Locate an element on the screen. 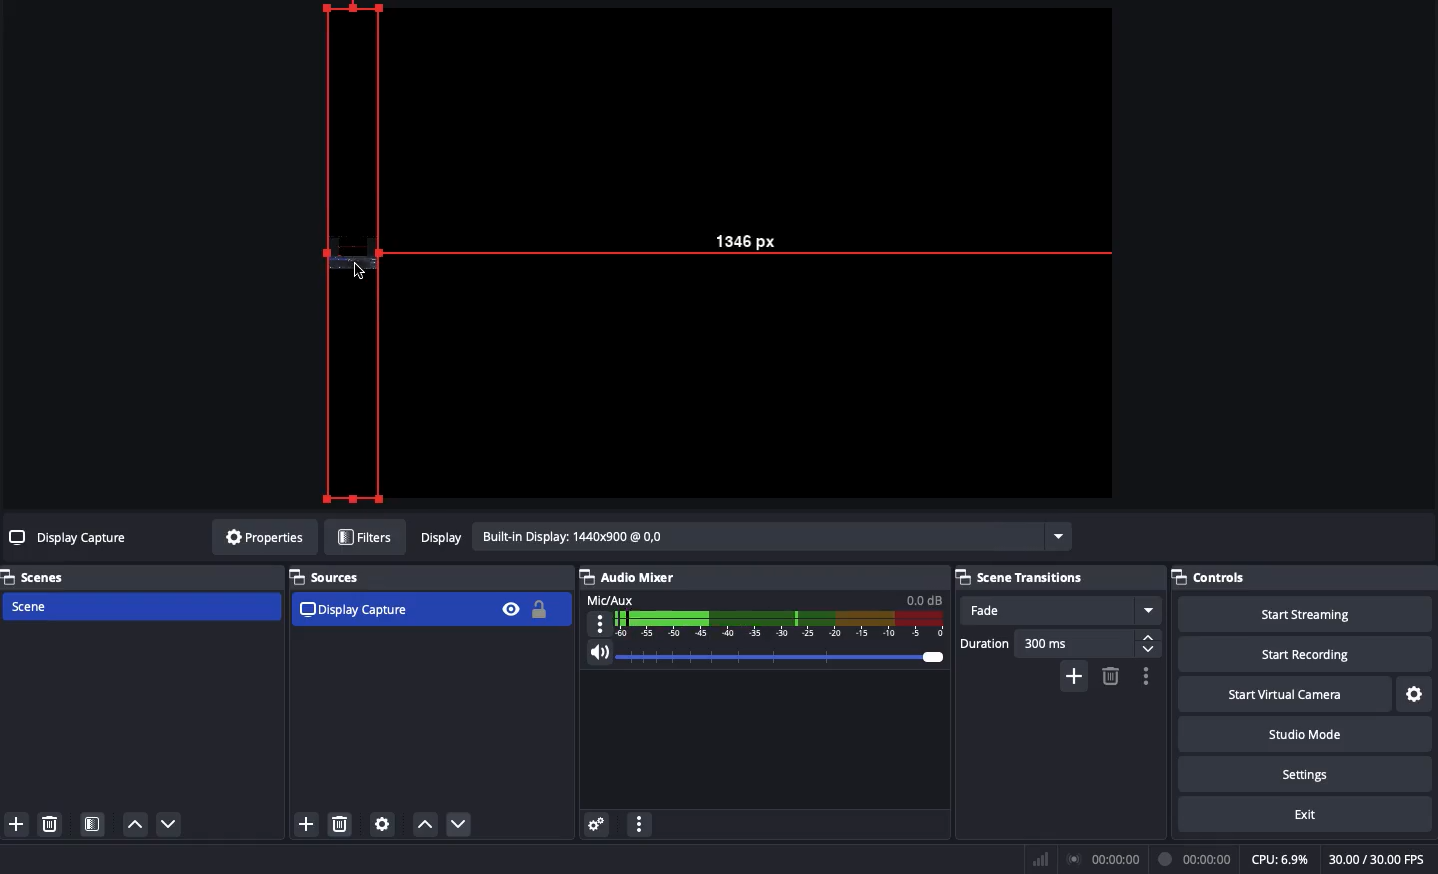  Up is located at coordinates (424, 826).